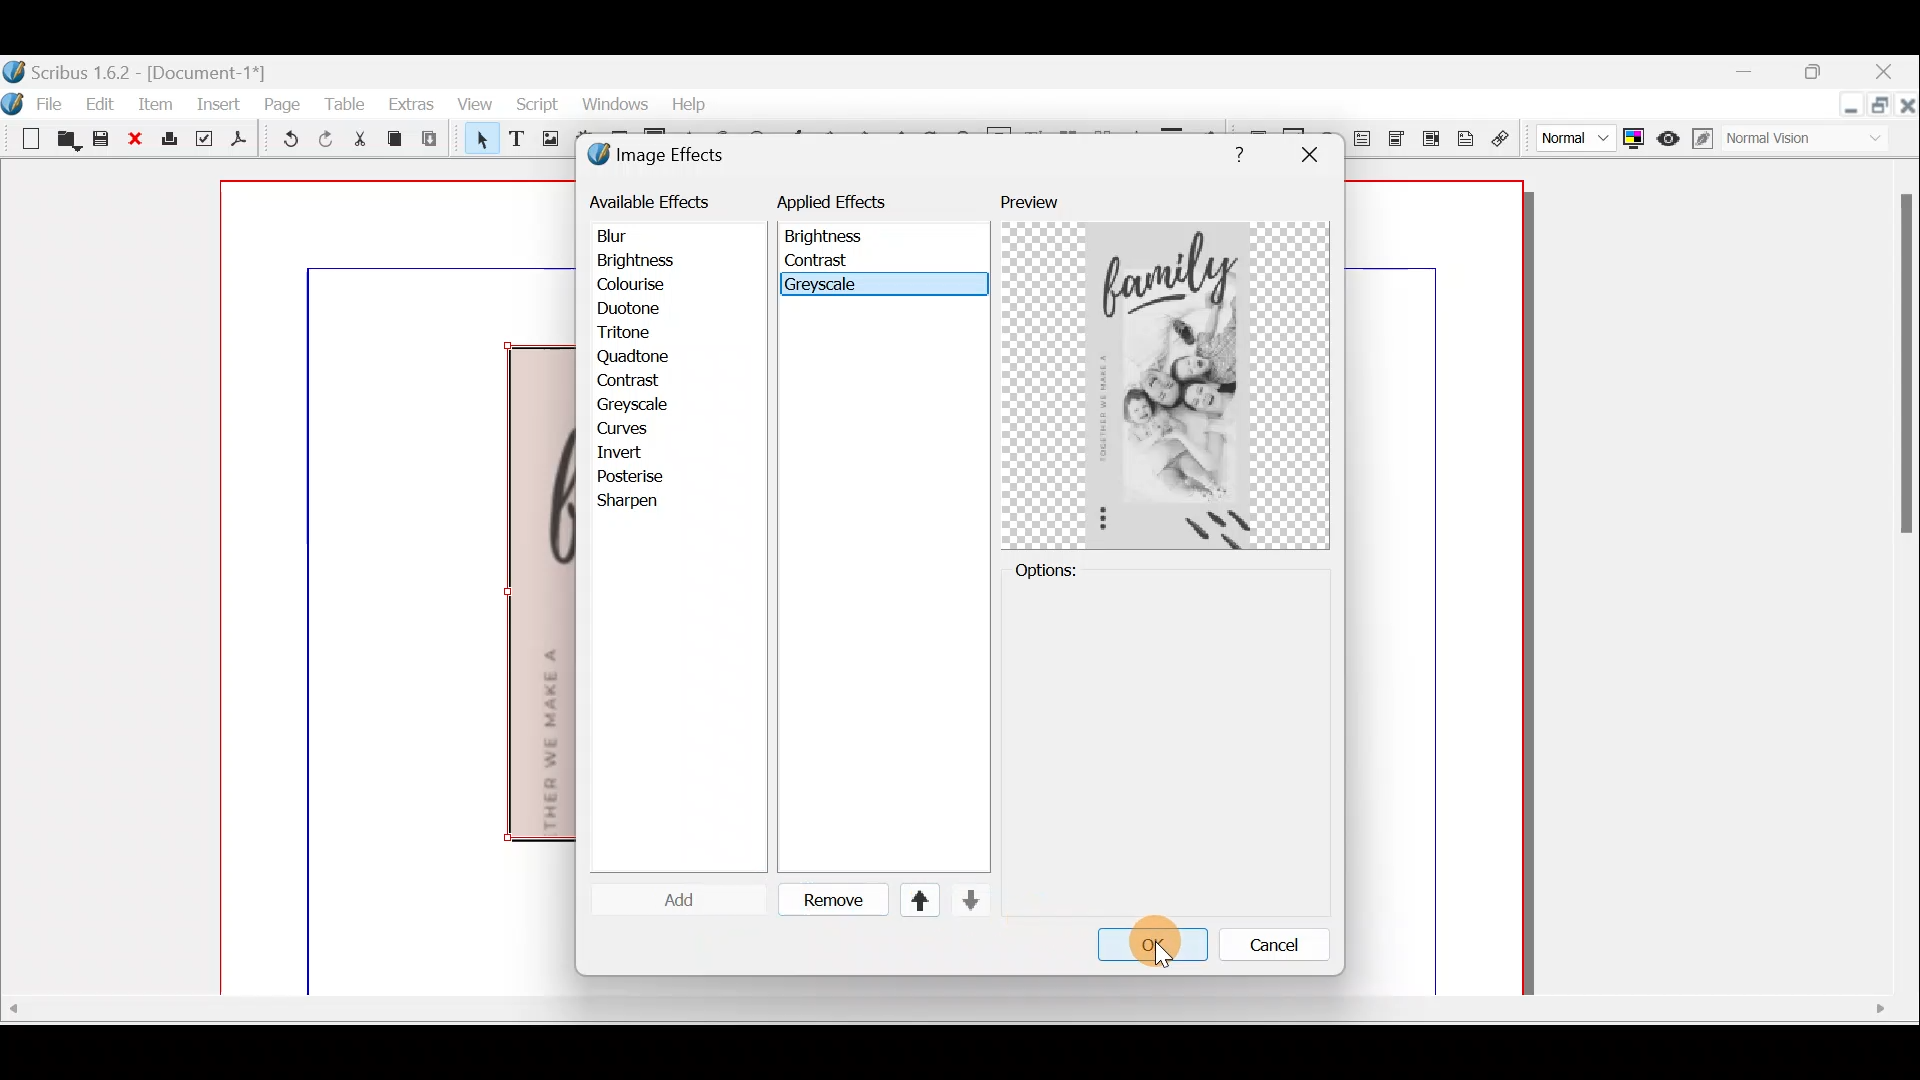 Image resolution: width=1920 pixels, height=1080 pixels. Describe the element at coordinates (1509, 140) in the screenshot. I see `Link annotation` at that location.